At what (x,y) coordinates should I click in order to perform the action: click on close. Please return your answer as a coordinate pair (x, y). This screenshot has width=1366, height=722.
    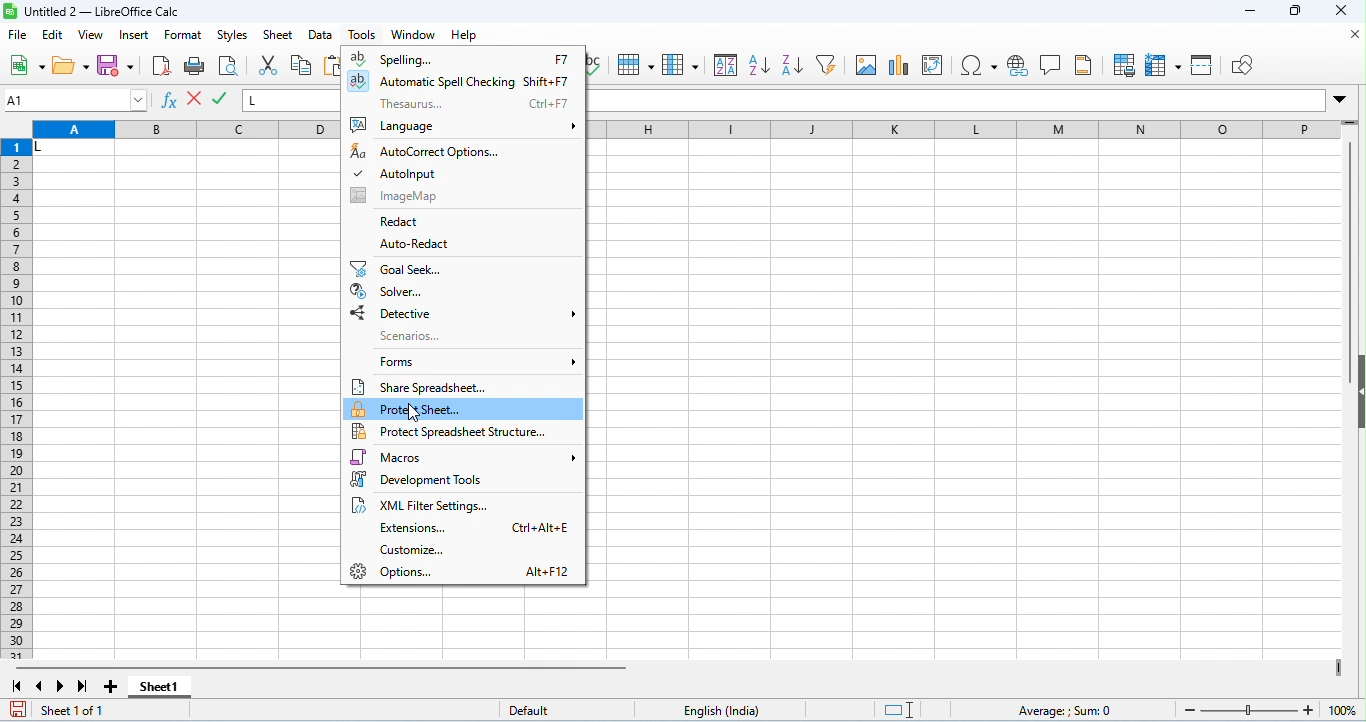
    Looking at the image, I should click on (1339, 11).